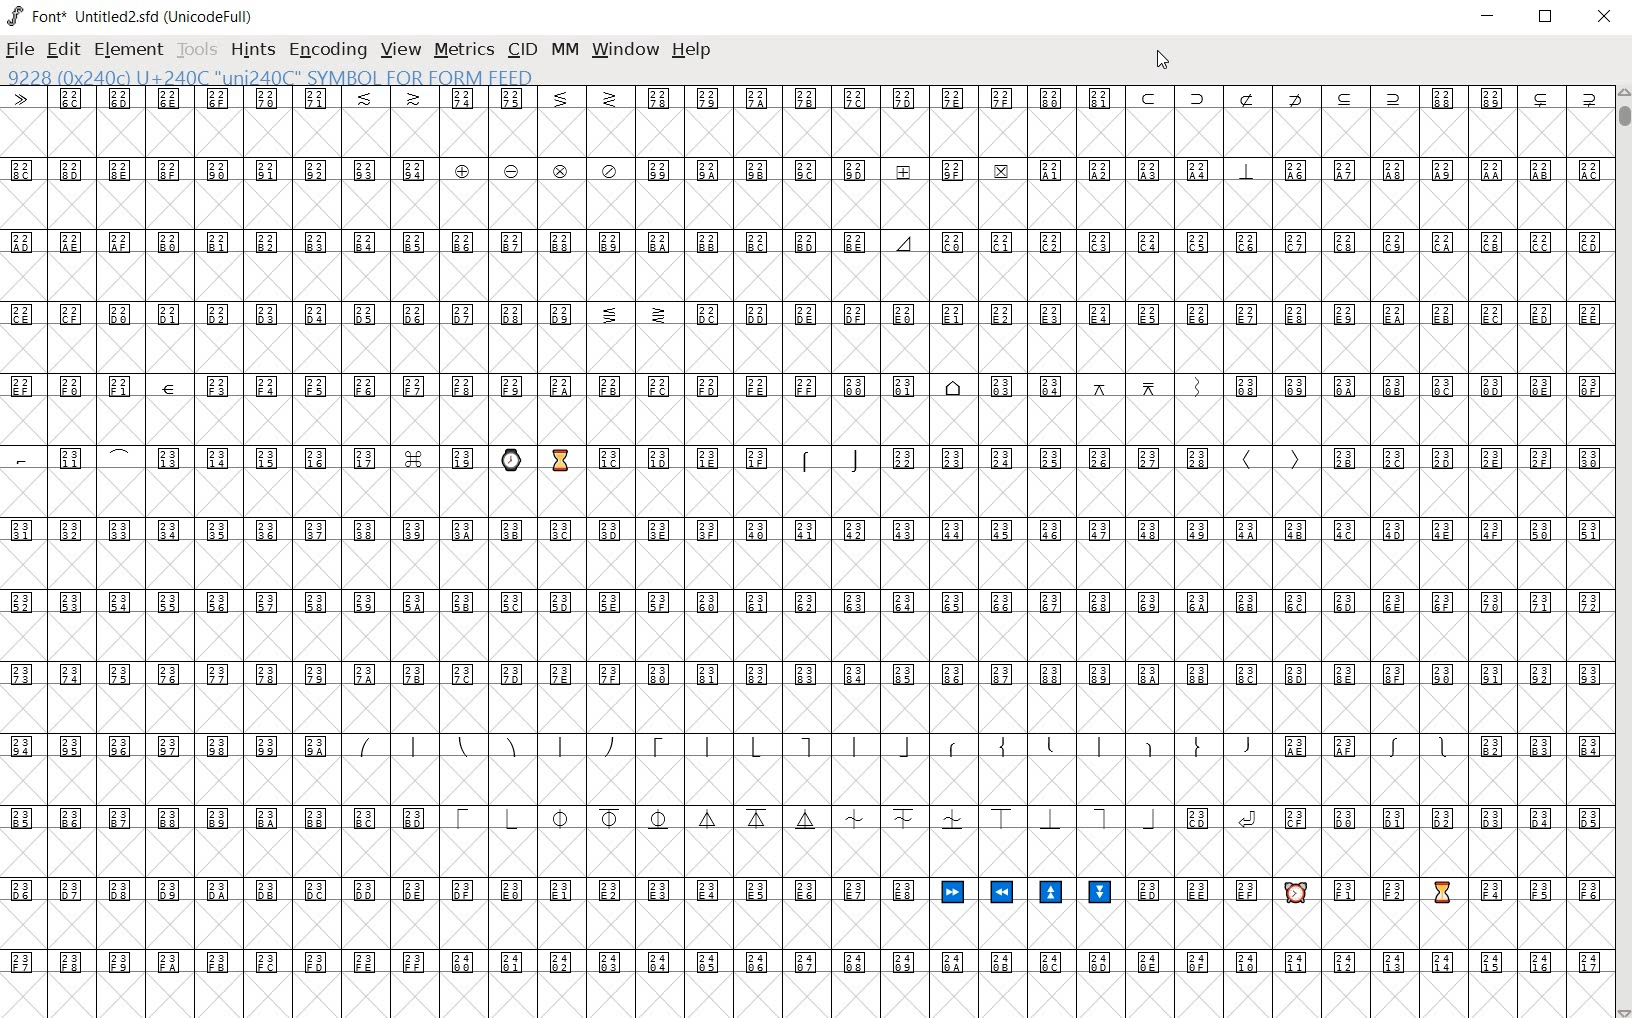 This screenshot has height=1018, width=1632. I want to click on edit, so click(62, 51).